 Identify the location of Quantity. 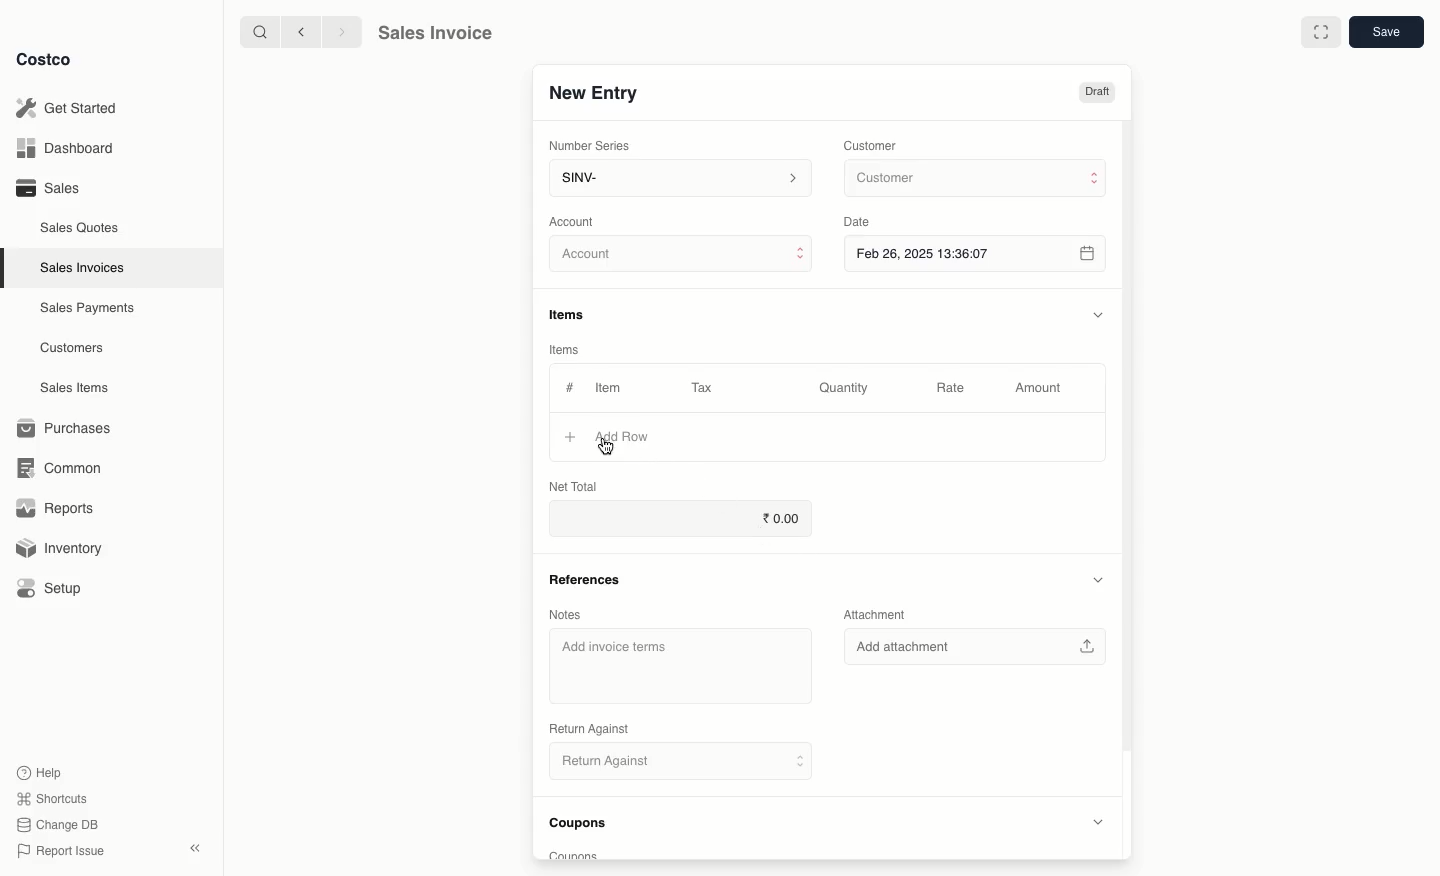
(842, 389).